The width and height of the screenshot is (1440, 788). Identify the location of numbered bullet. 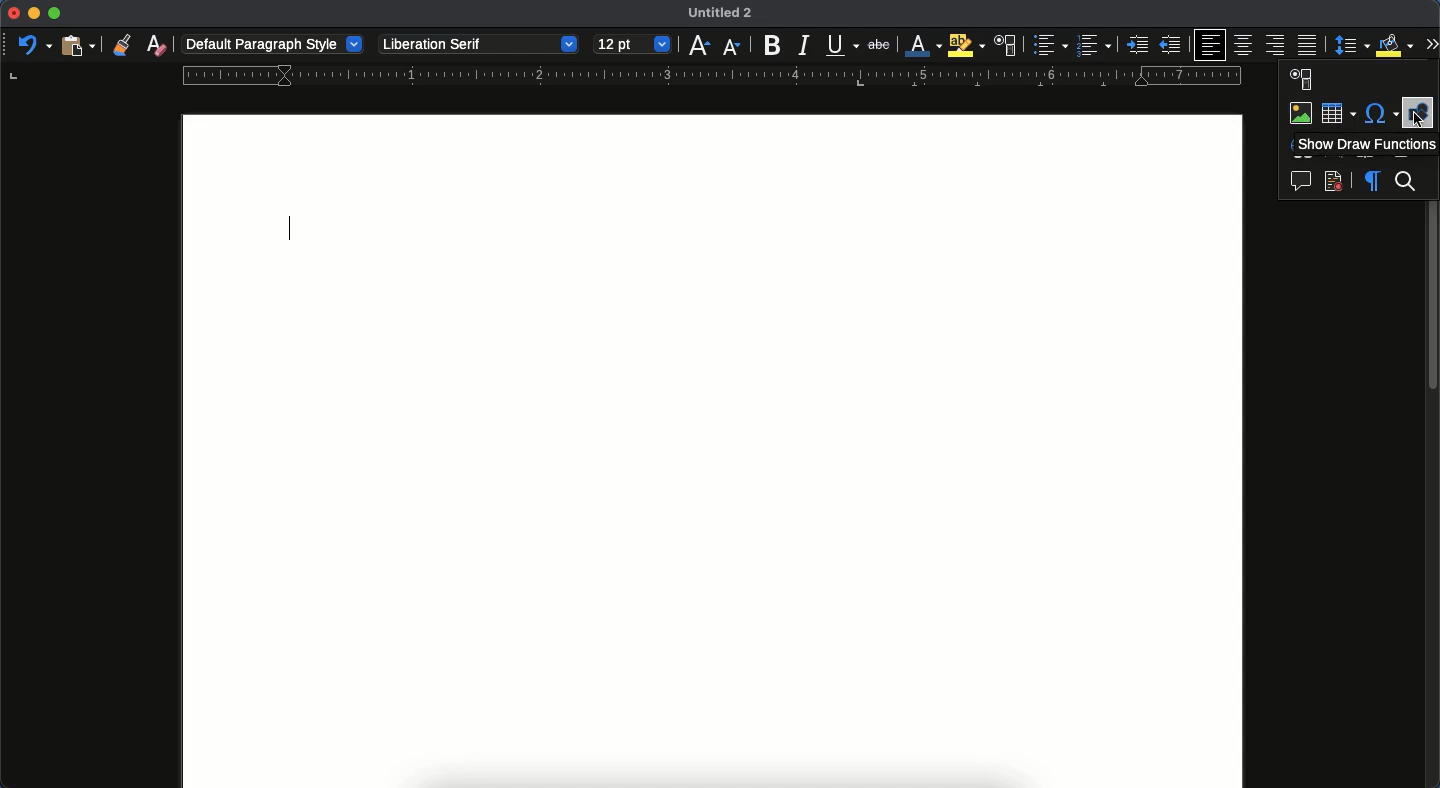
(1094, 45).